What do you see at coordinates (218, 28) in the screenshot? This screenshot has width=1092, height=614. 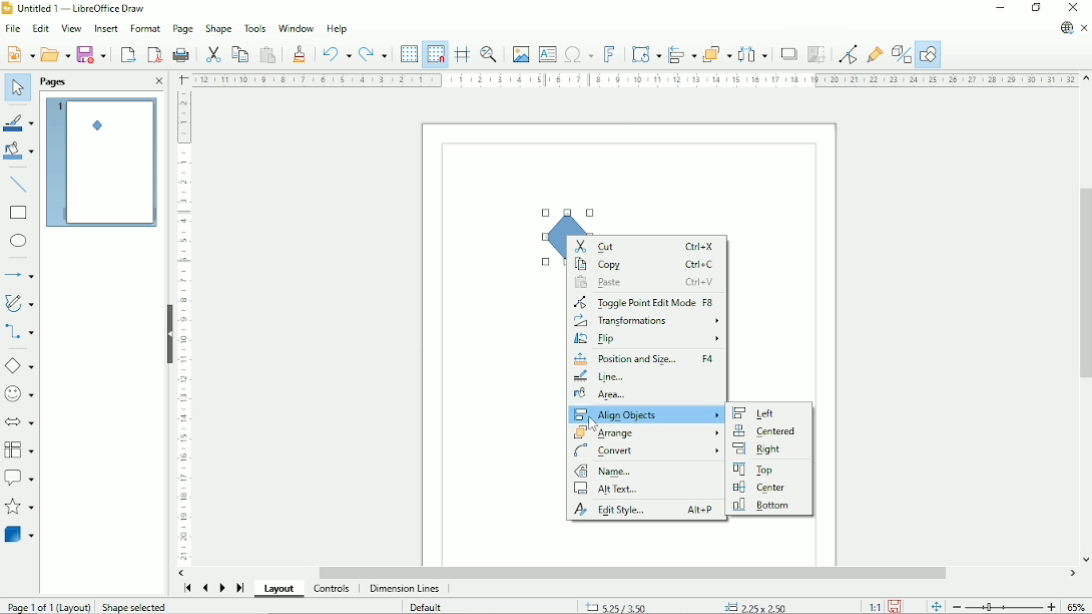 I see `Shape` at bounding box center [218, 28].